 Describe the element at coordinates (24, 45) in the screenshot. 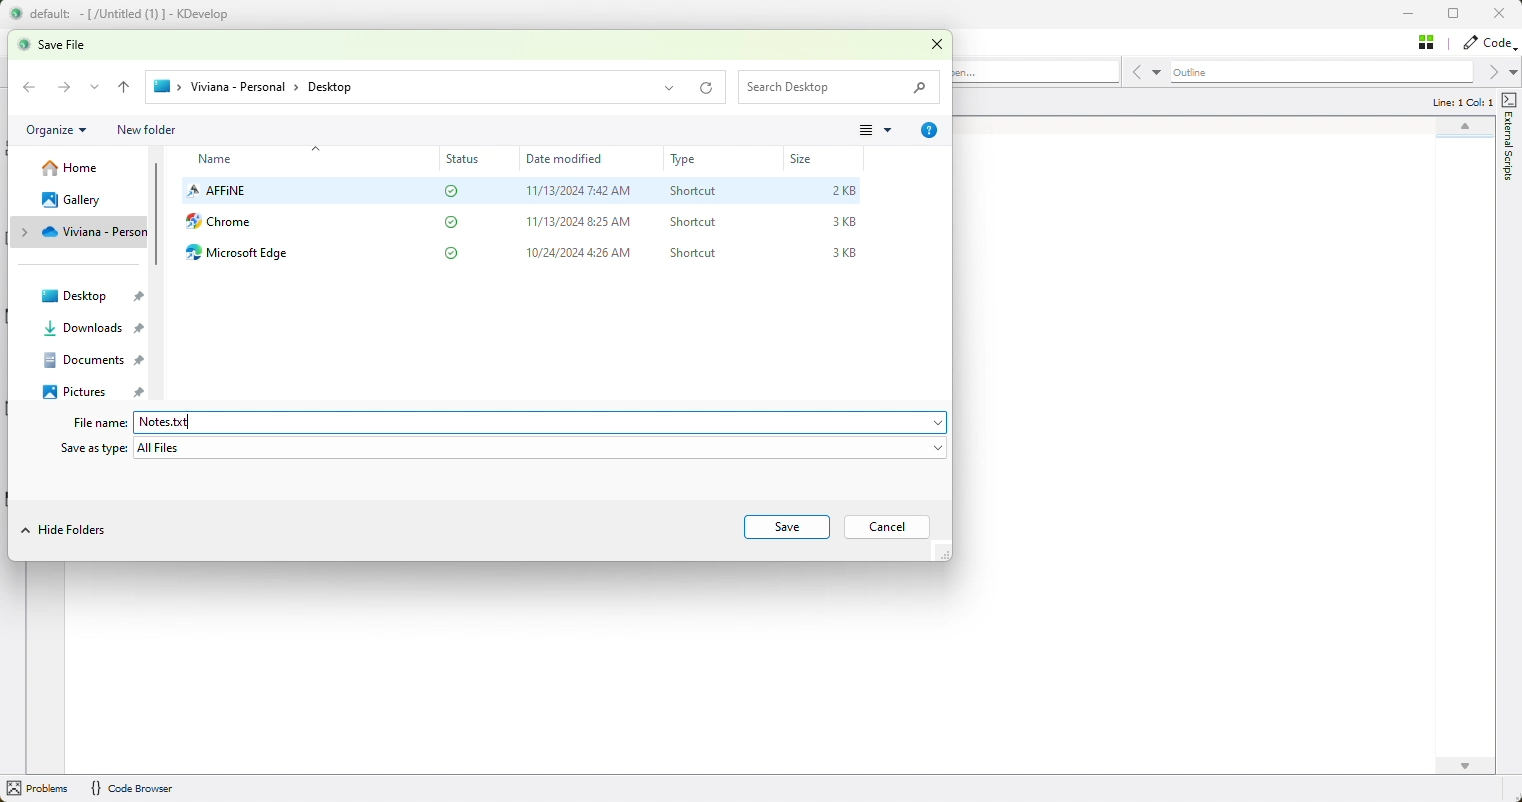

I see `logo` at that location.